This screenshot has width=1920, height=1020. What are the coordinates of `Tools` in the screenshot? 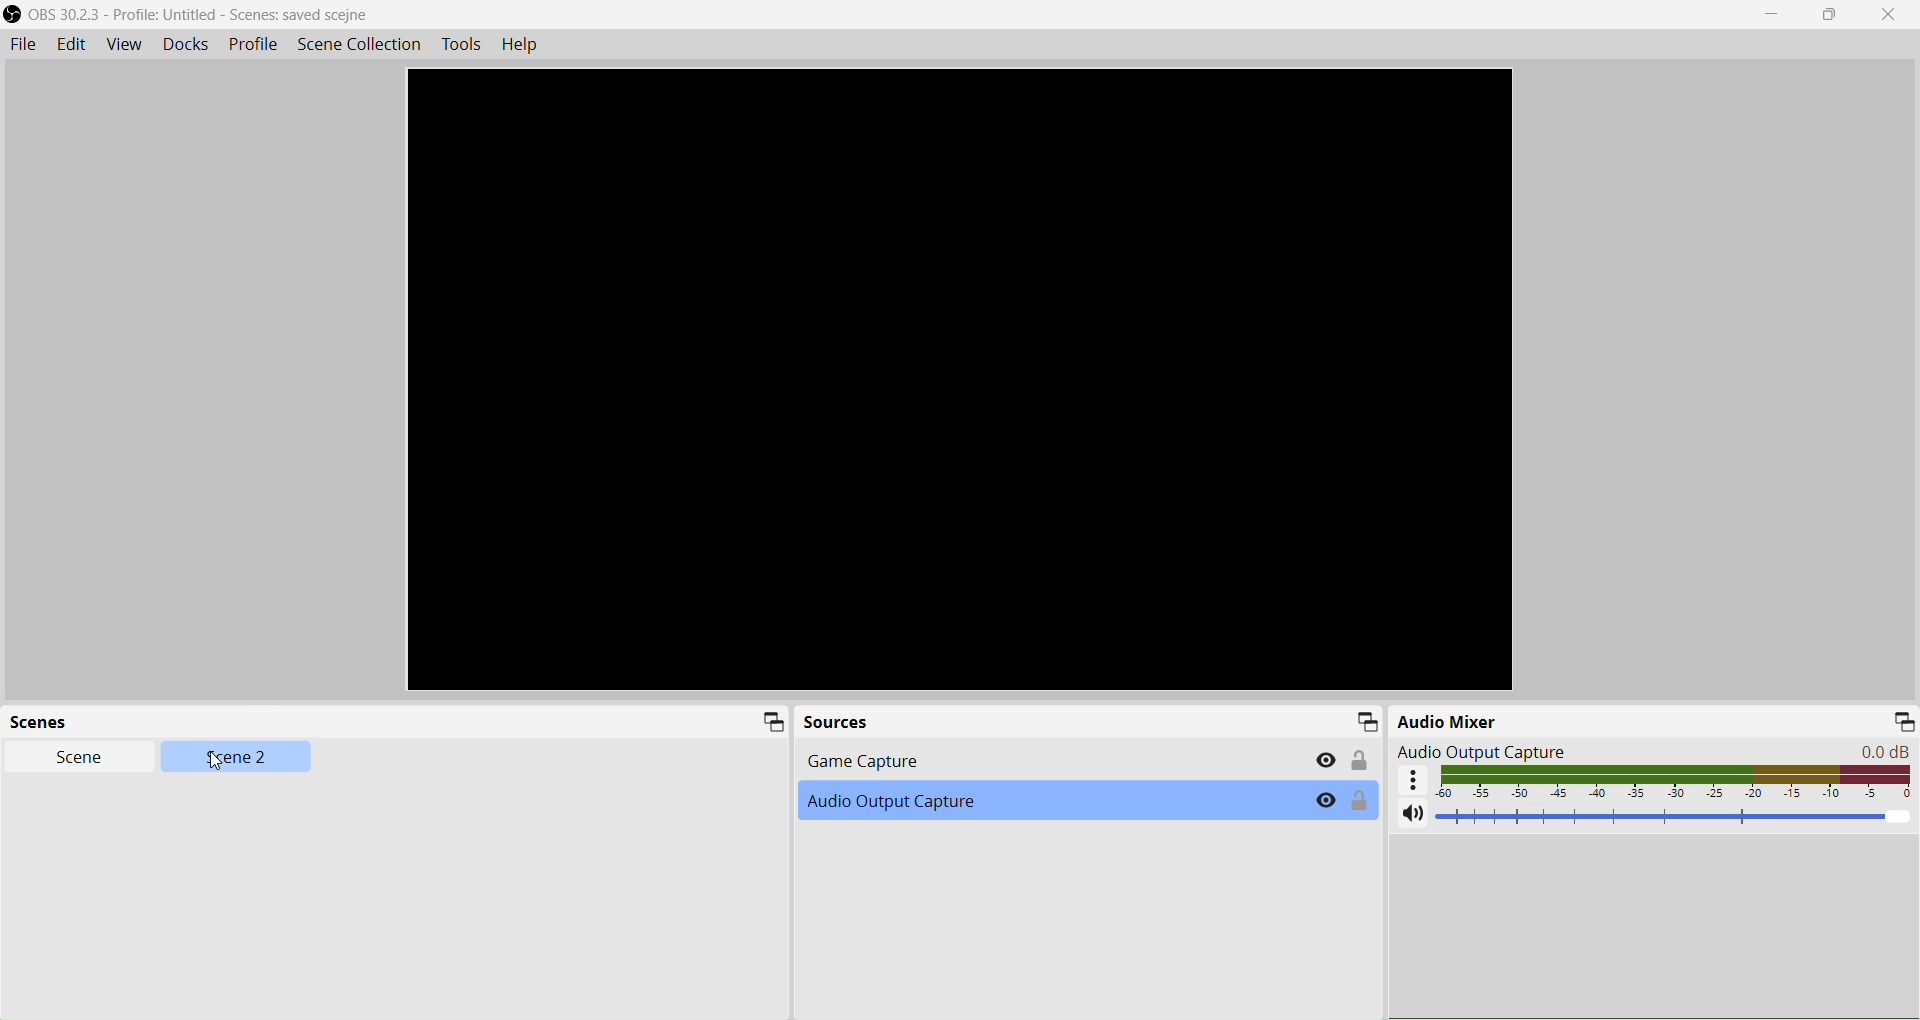 It's located at (461, 45).